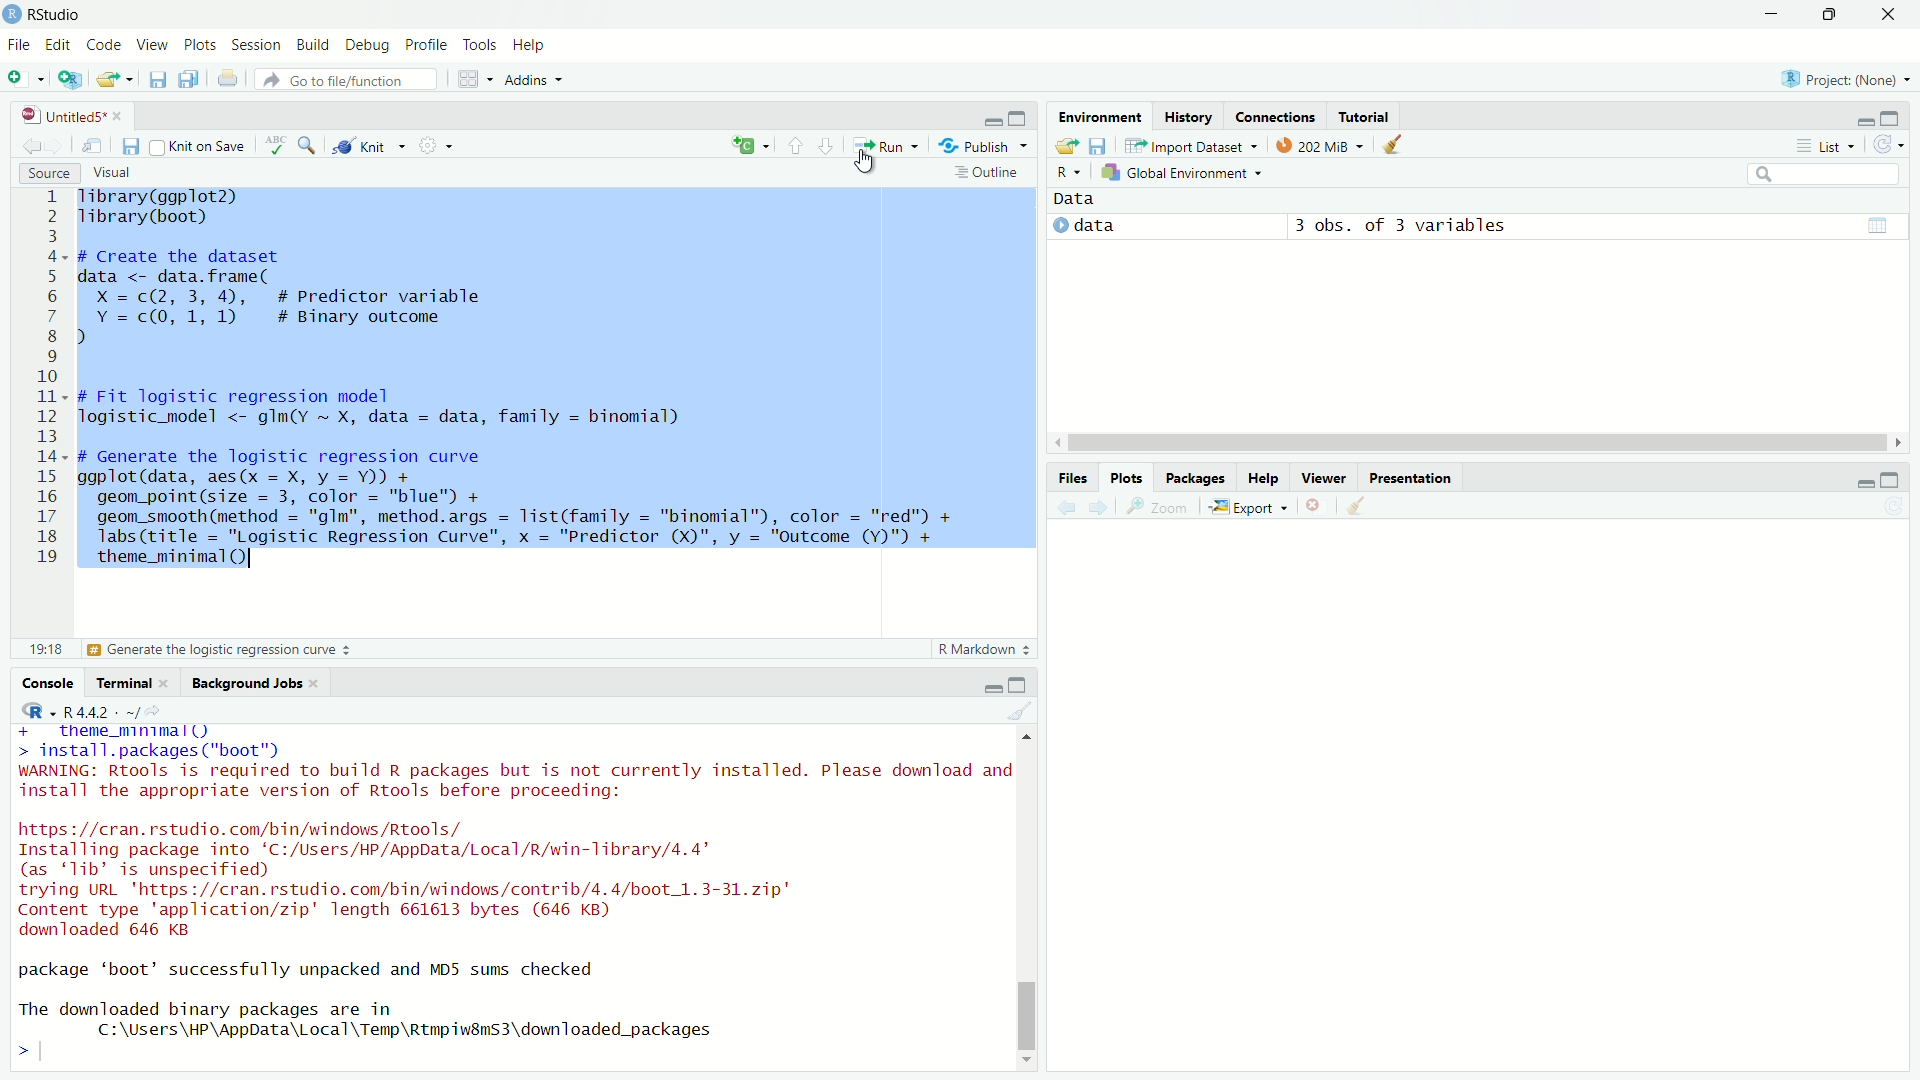 Image resolution: width=1920 pixels, height=1080 pixels. I want to click on restore, so click(1832, 14).